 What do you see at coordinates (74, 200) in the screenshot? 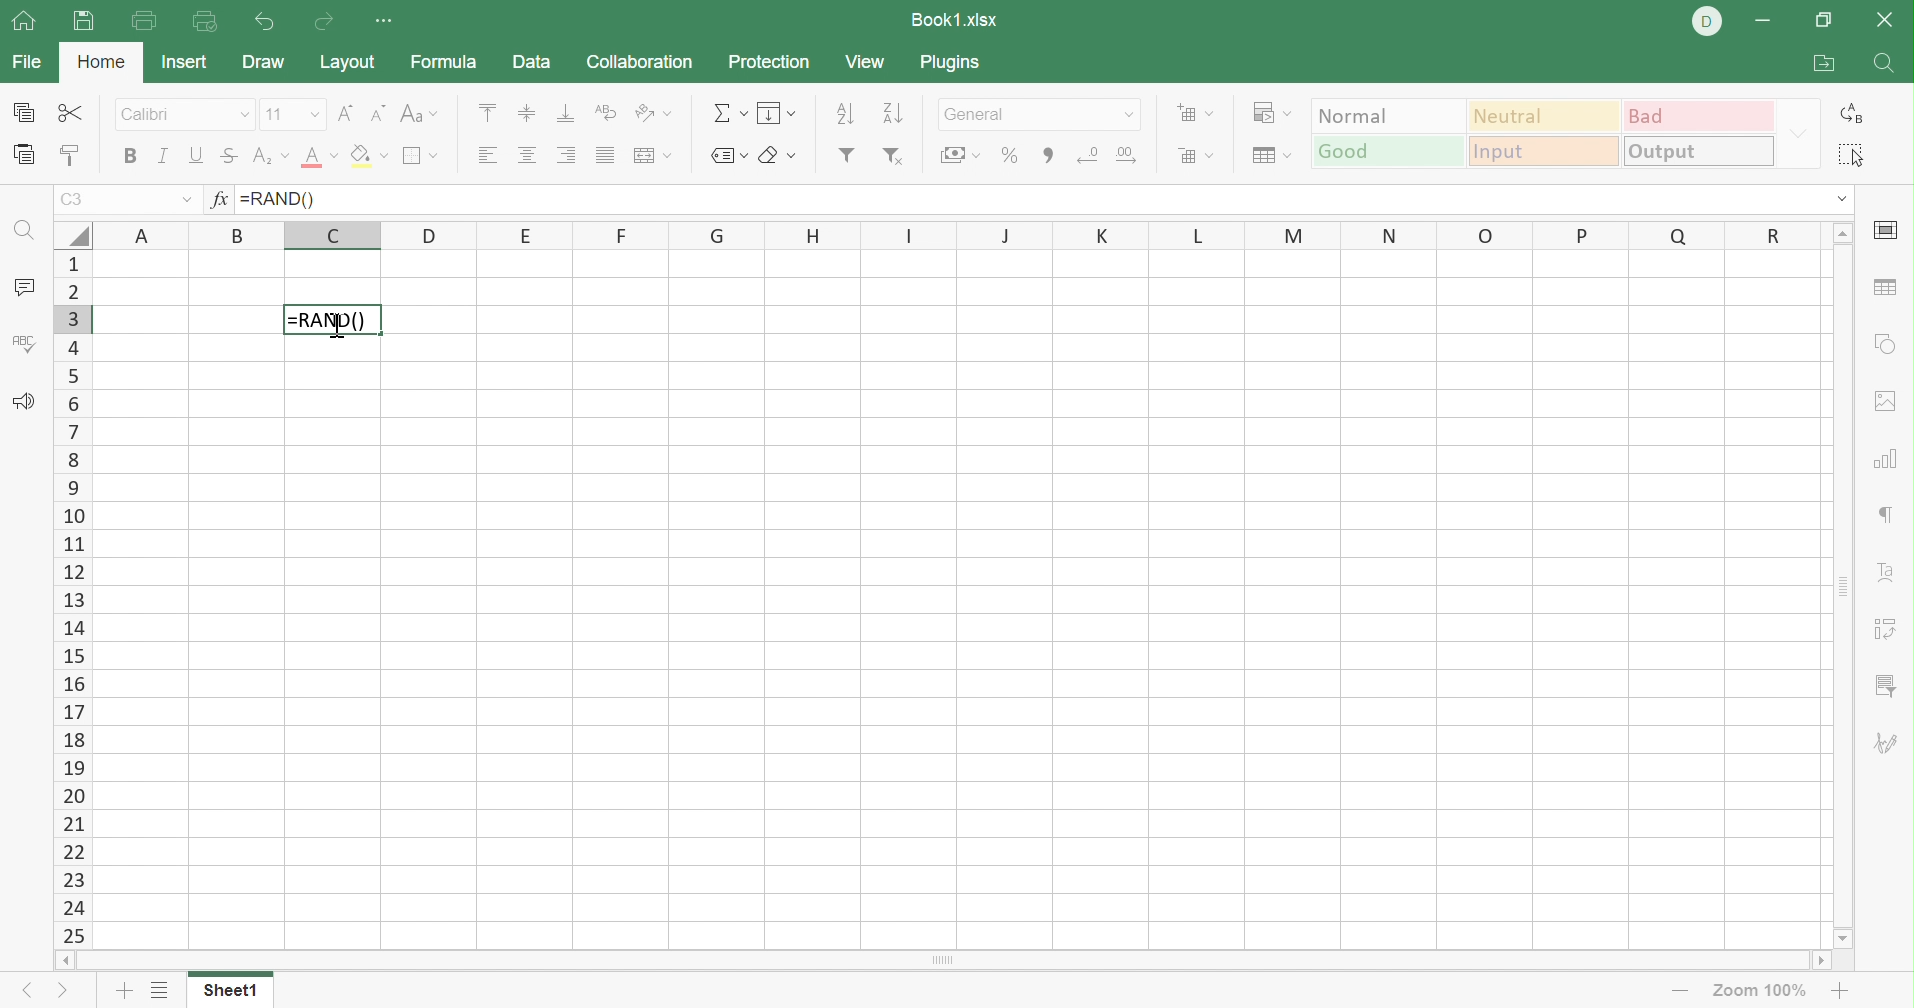
I see `C3` at bounding box center [74, 200].